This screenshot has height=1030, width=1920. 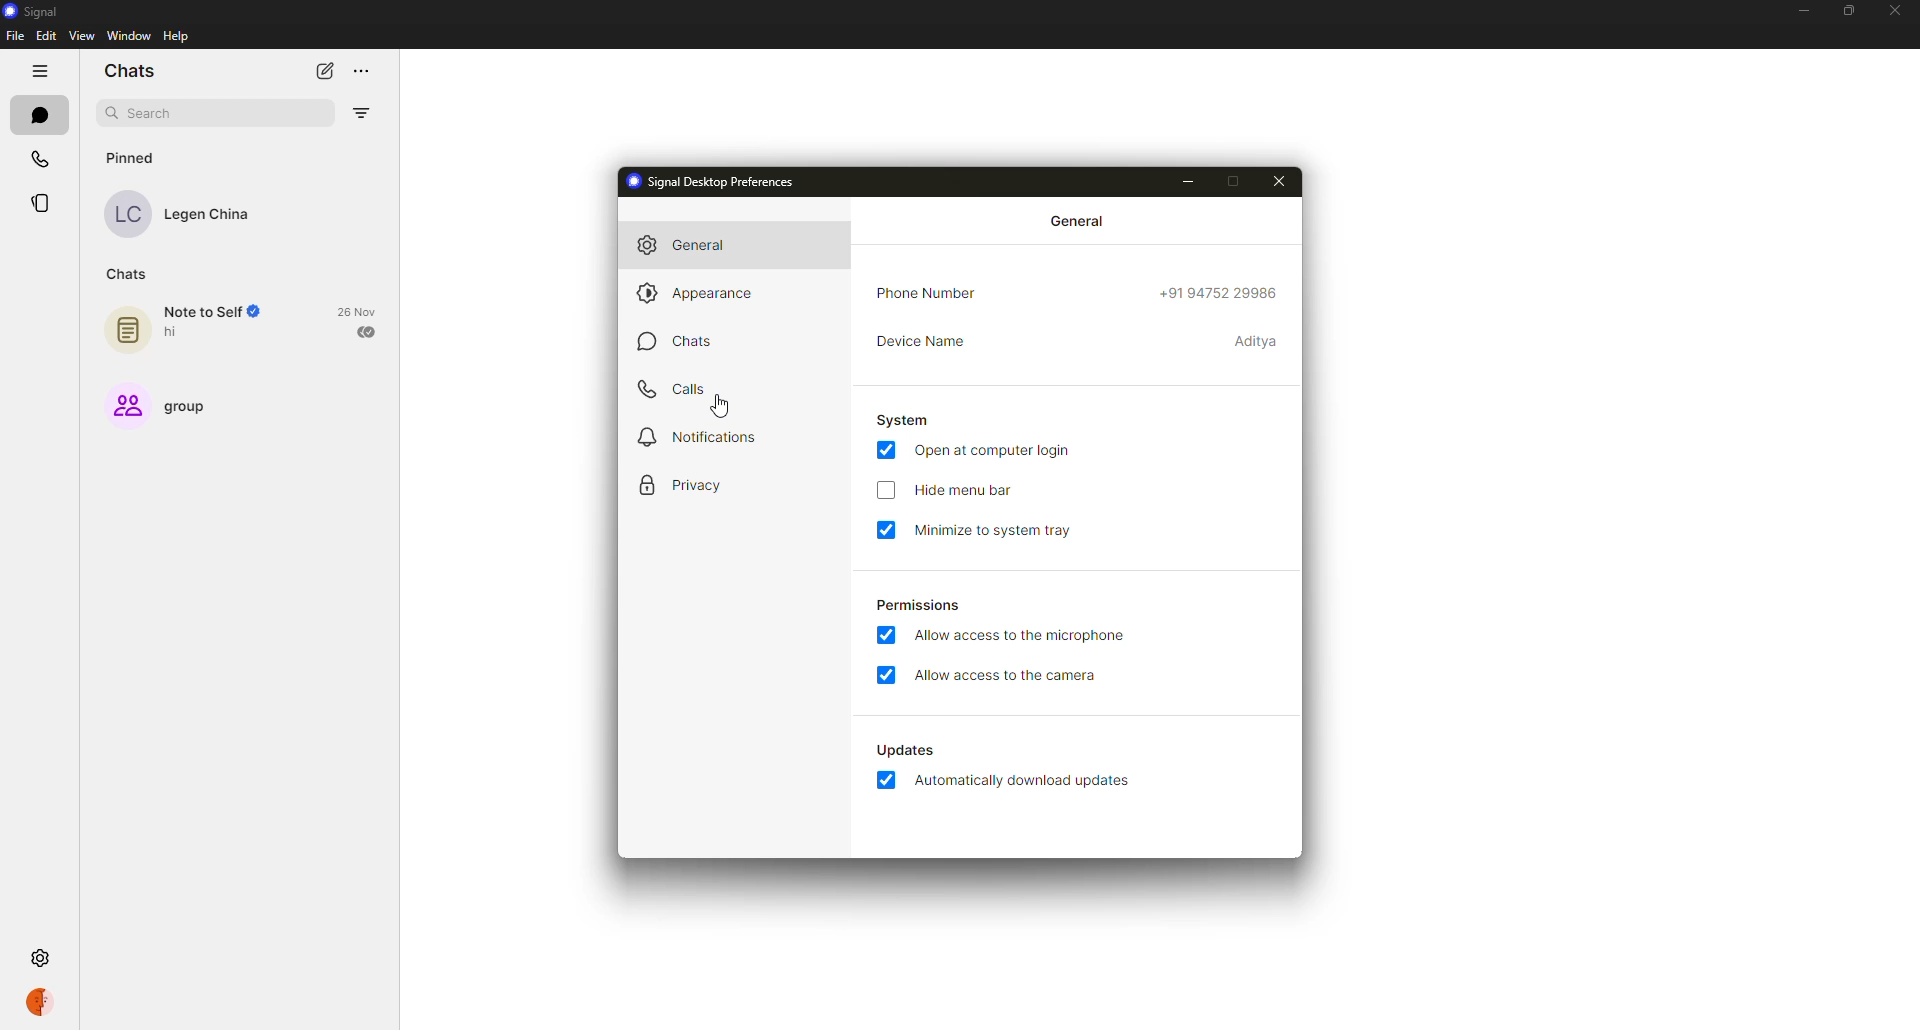 I want to click on general, so click(x=690, y=244).